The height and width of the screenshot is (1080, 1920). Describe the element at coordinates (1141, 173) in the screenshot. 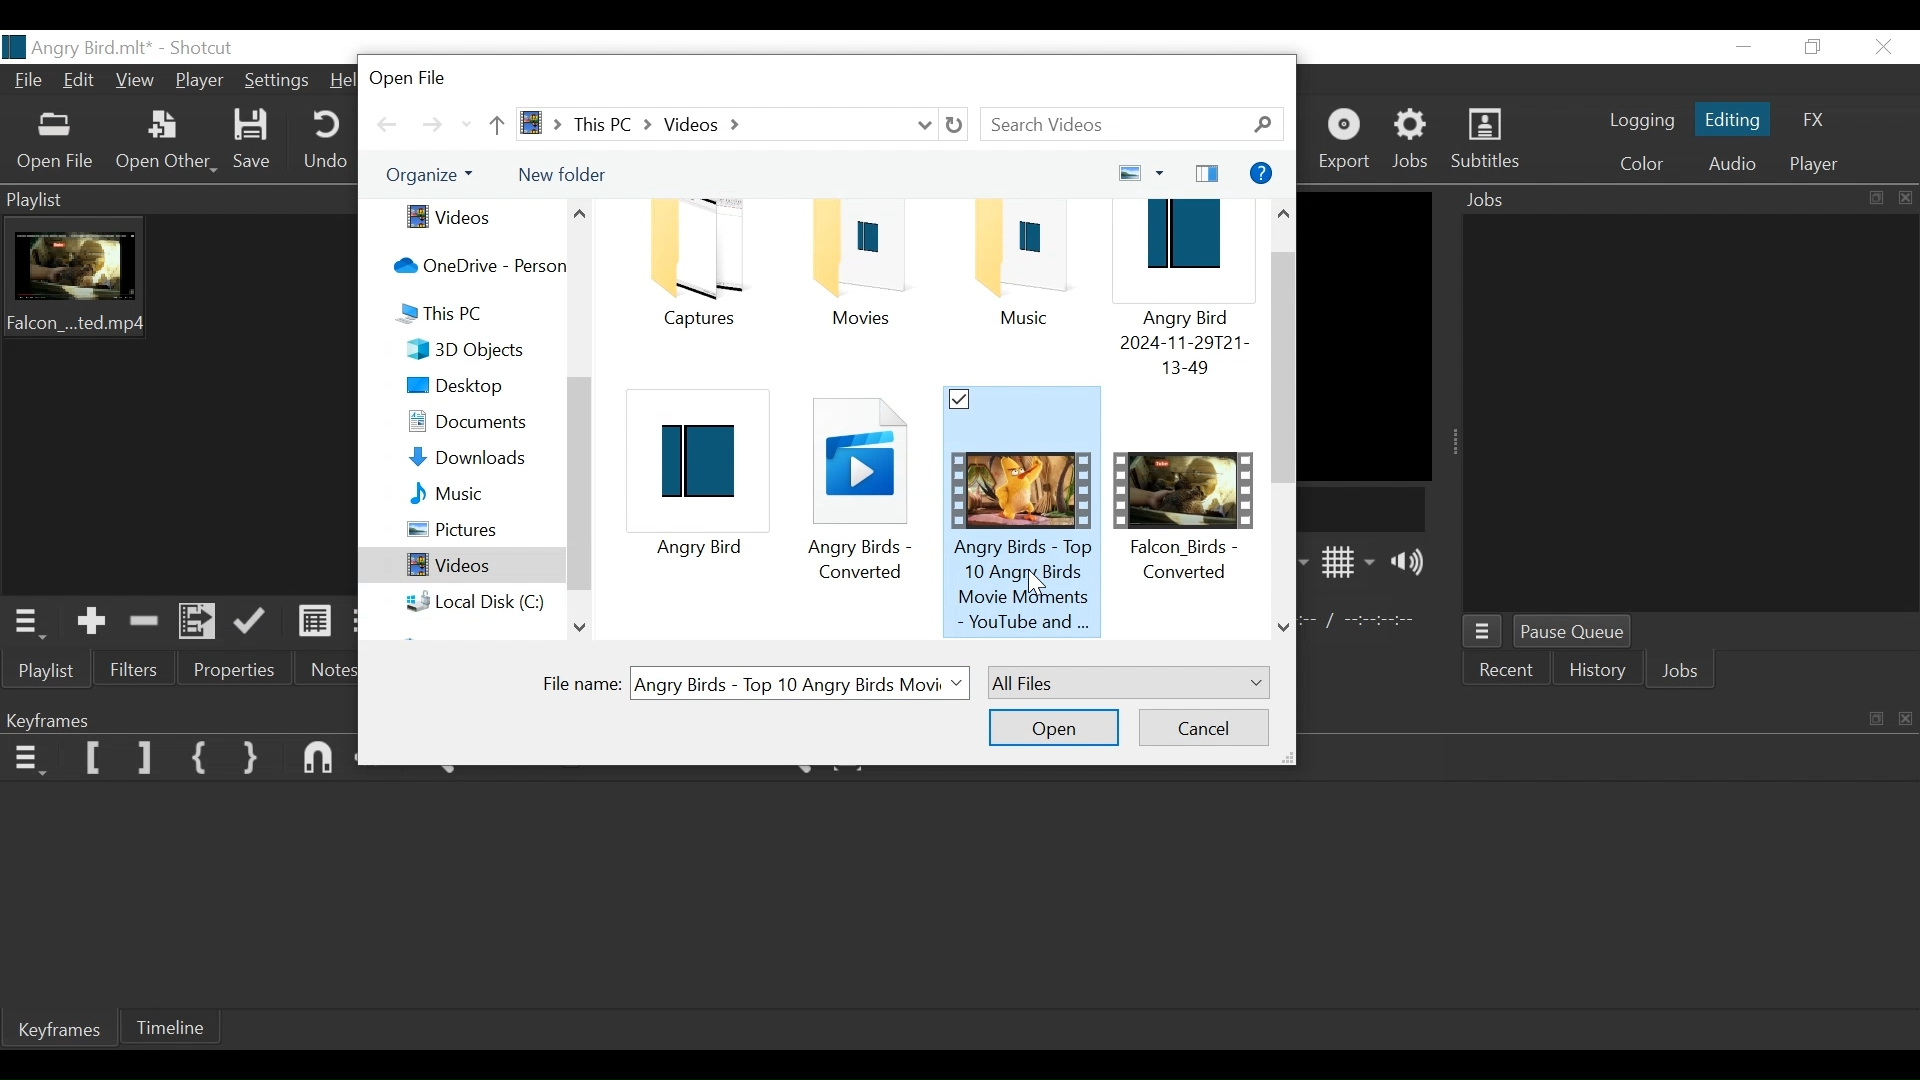

I see `Change your view` at that location.